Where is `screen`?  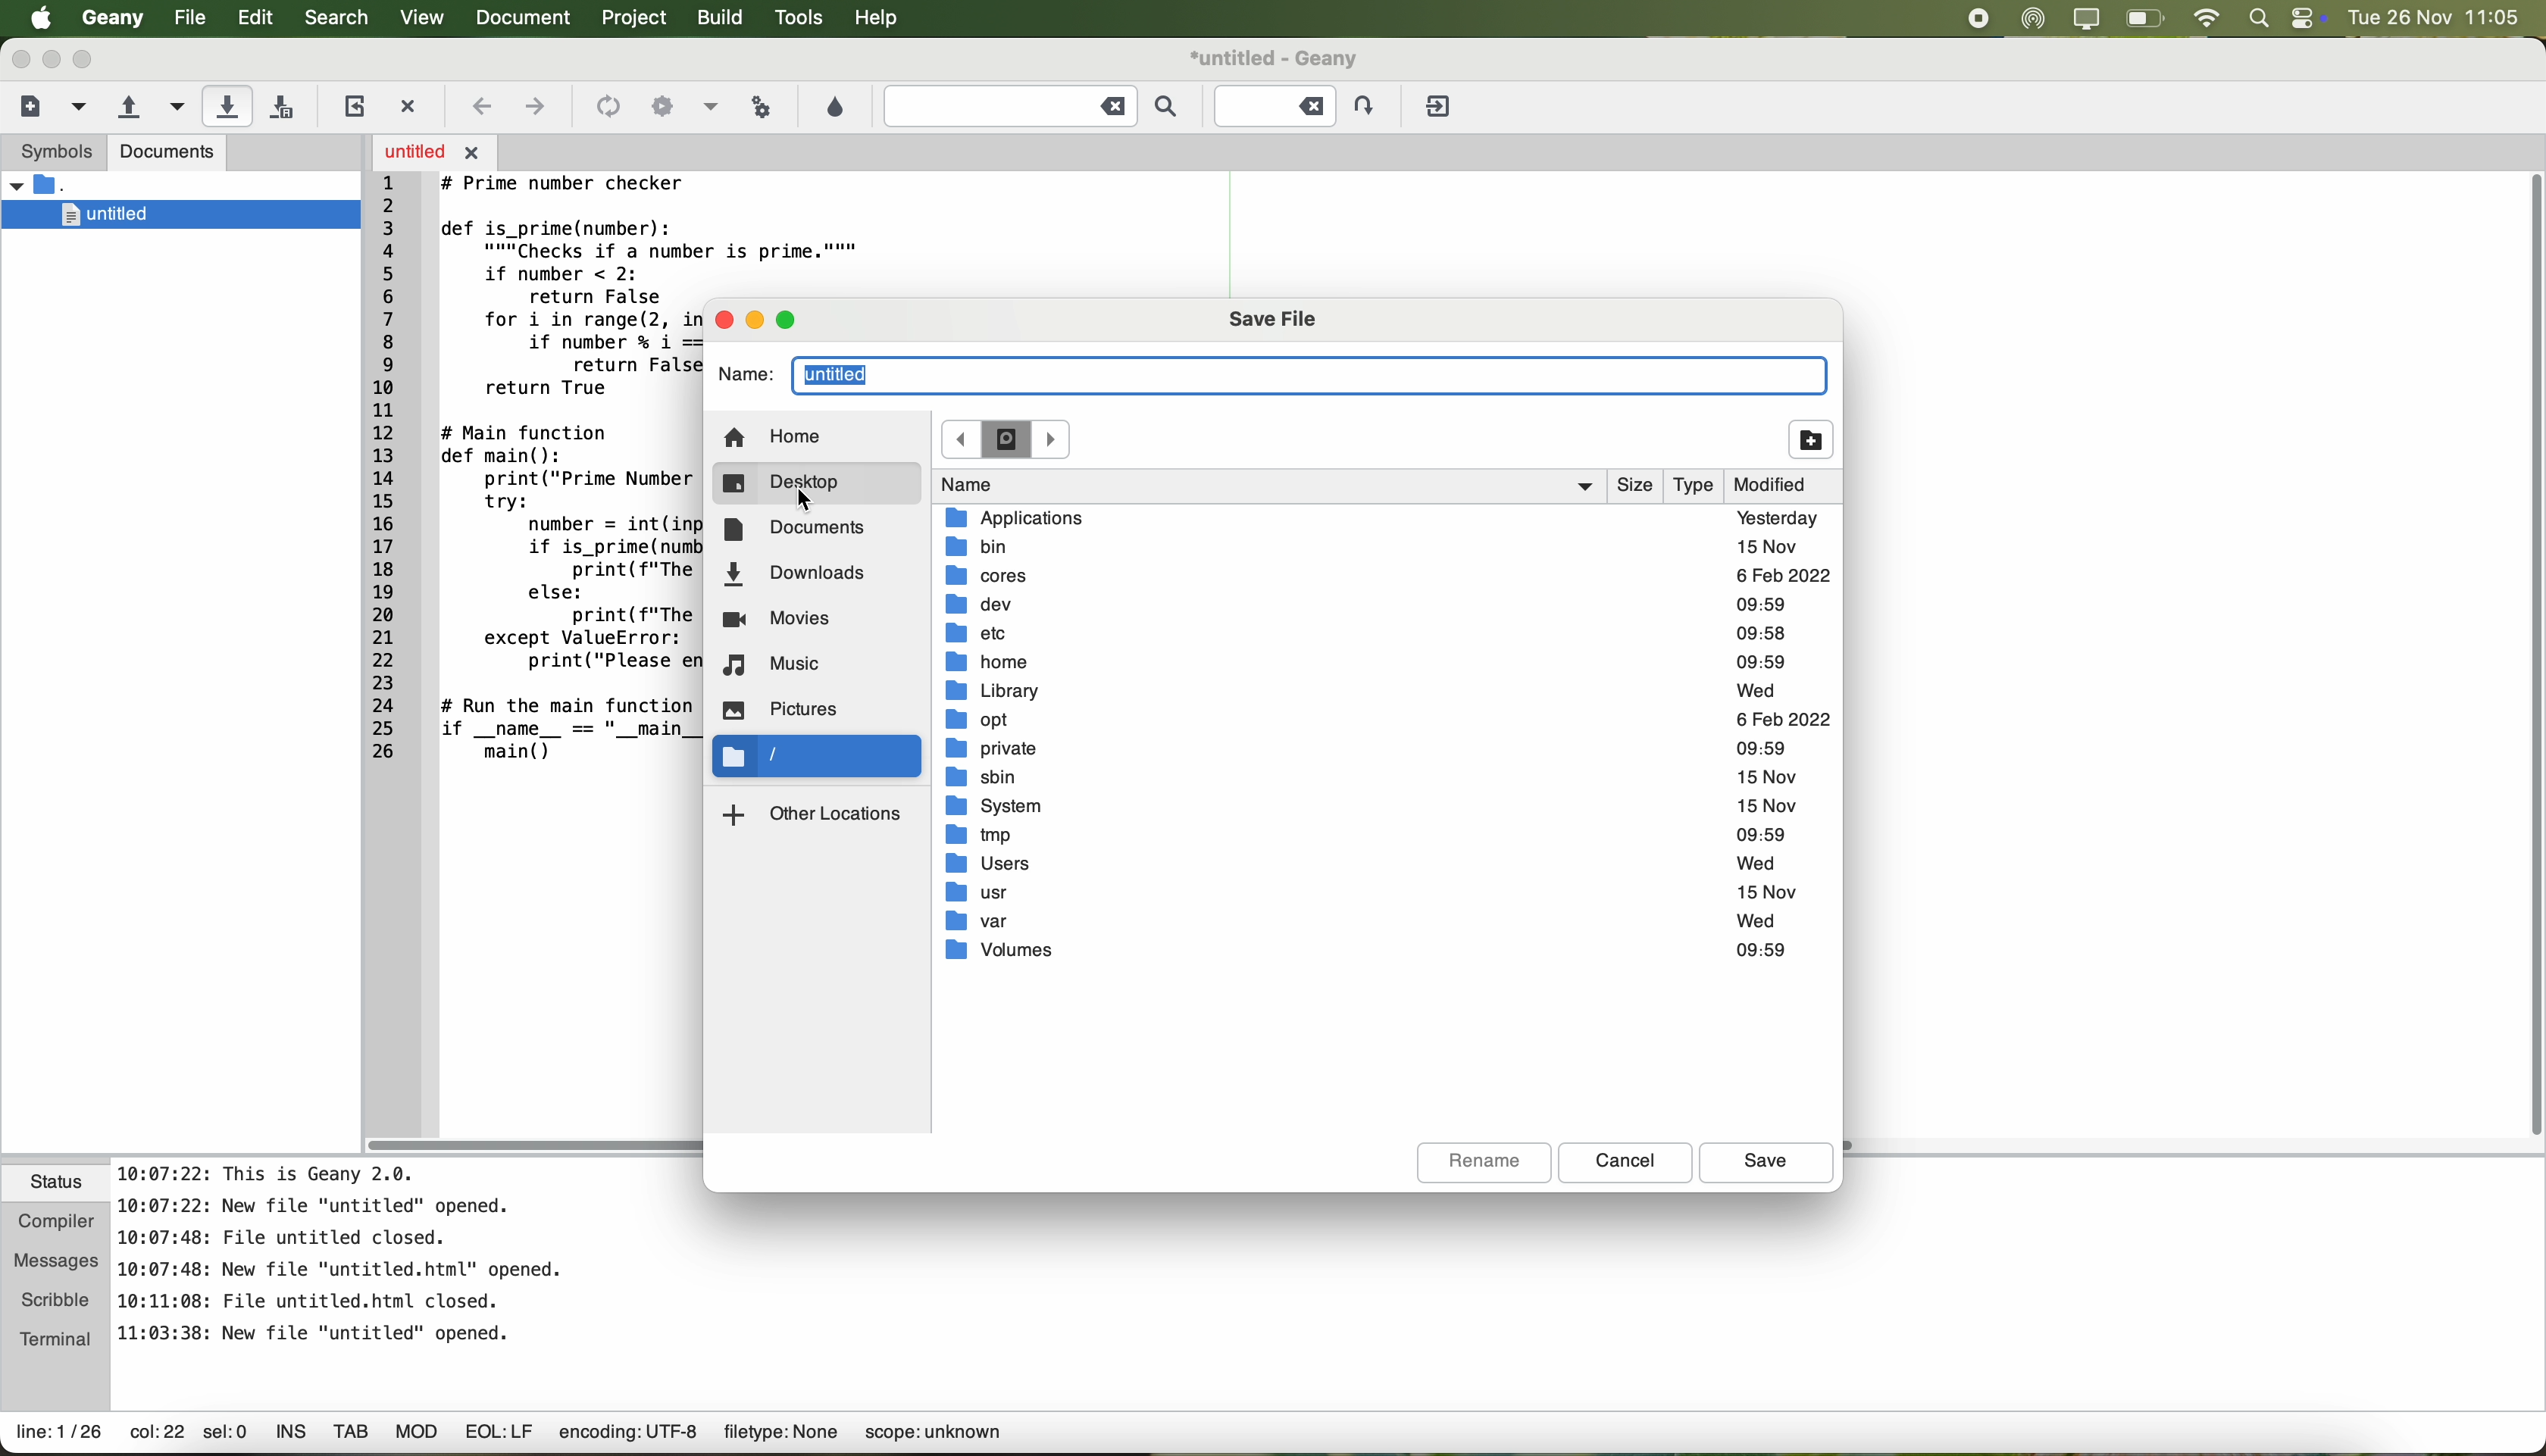 screen is located at coordinates (2086, 19).